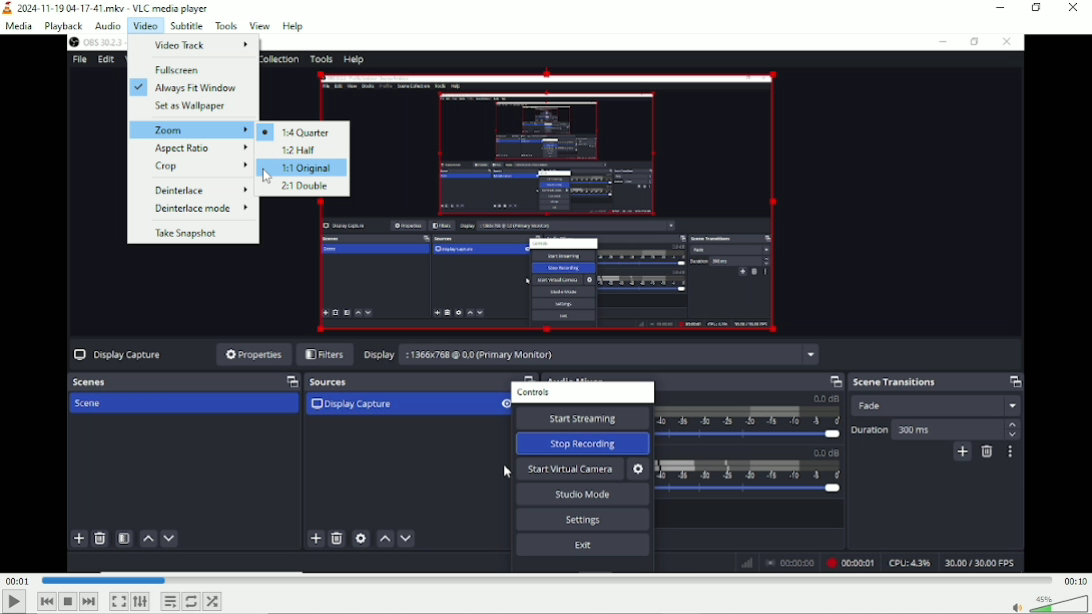 The width and height of the screenshot is (1092, 614). What do you see at coordinates (545, 580) in the screenshot?
I see `Play duration` at bounding box center [545, 580].